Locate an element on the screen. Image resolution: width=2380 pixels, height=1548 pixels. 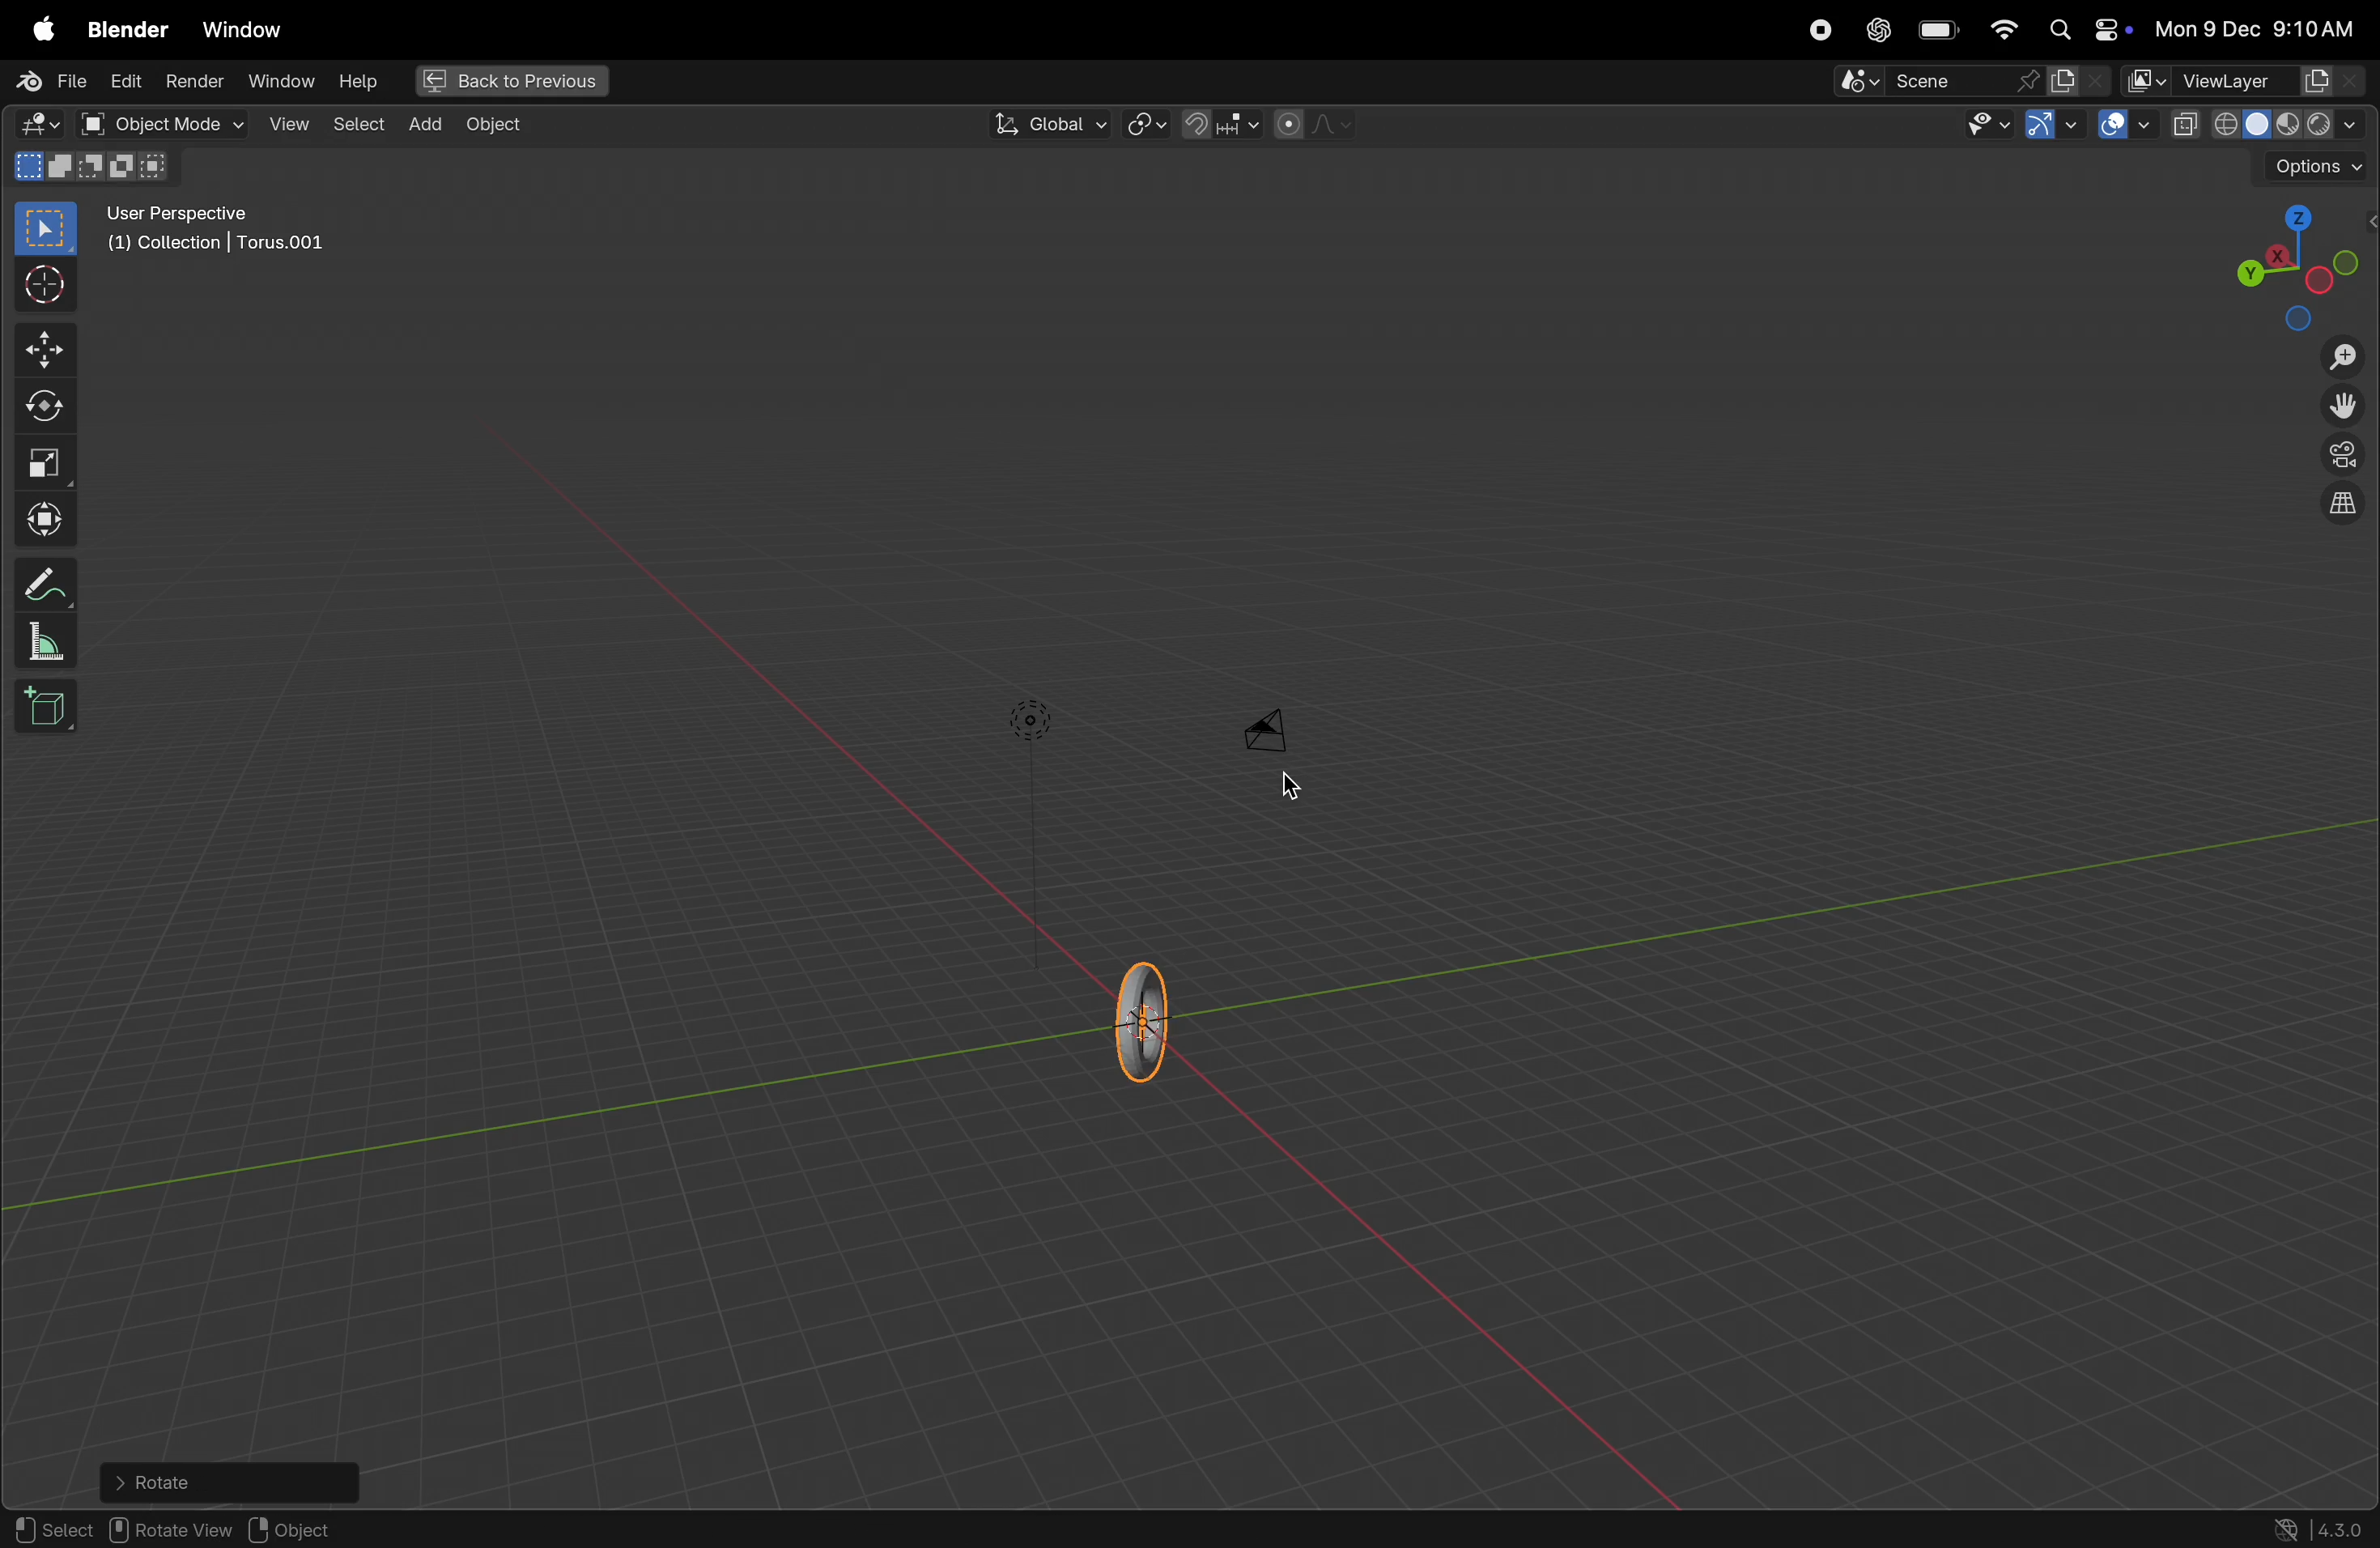
move the view is located at coordinates (2338, 407).